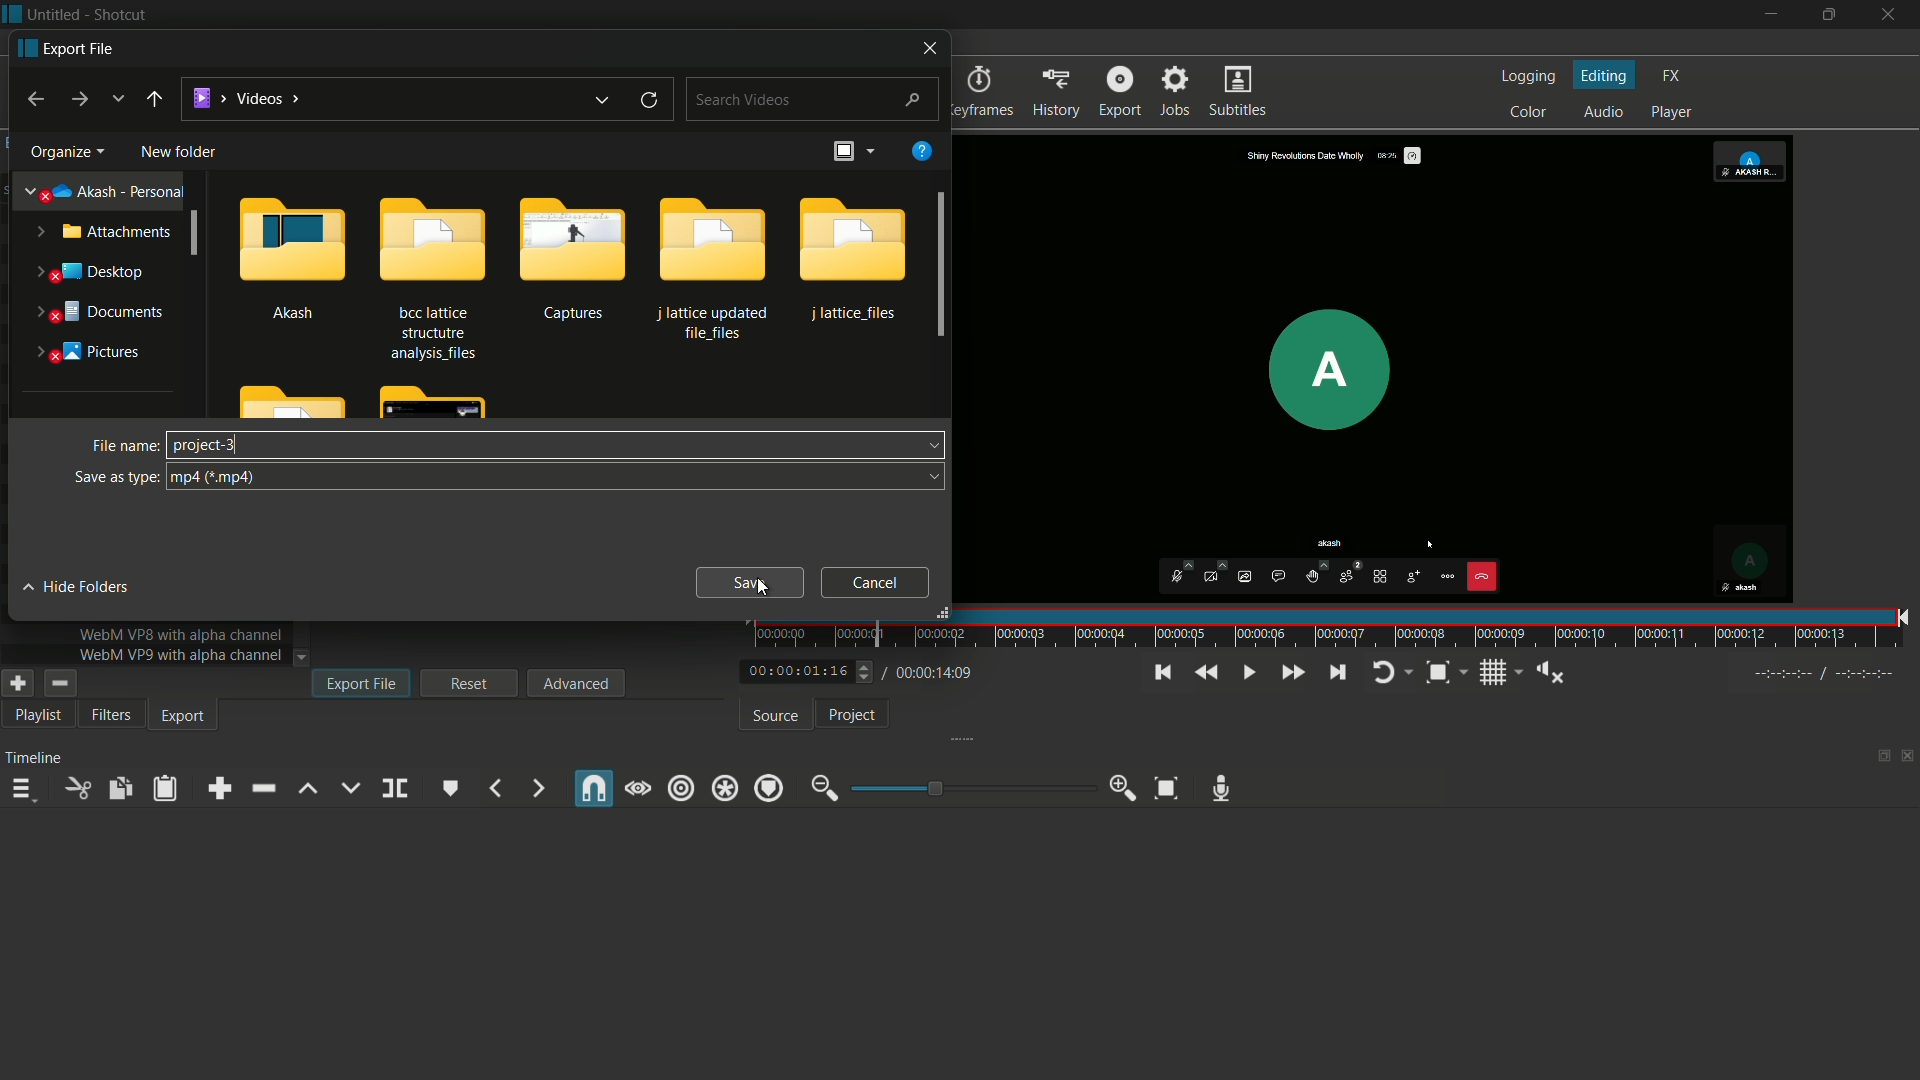 The width and height of the screenshot is (1920, 1080). What do you see at coordinates (974, 787) in the screenshot?
I see `adjustment bar` at bounding box center [974, 787].